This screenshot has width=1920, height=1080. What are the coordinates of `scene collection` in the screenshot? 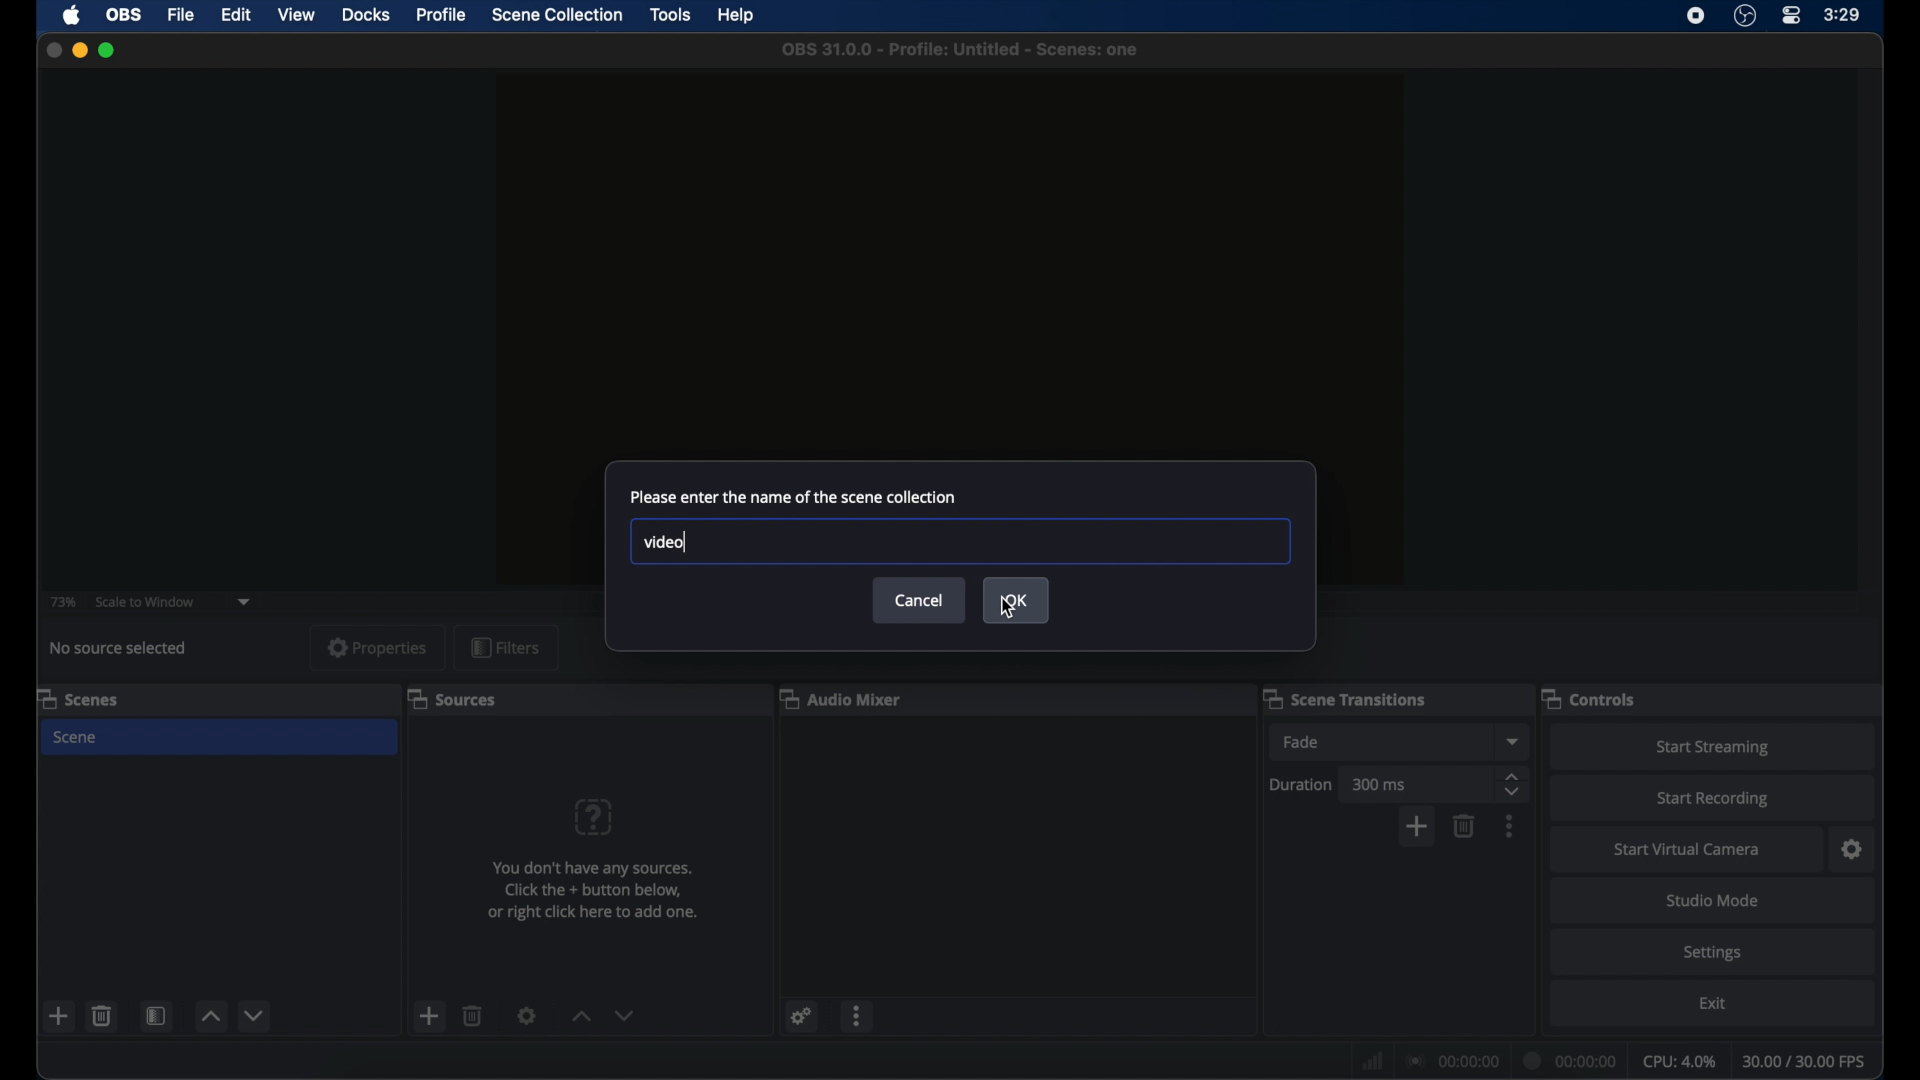 It's located at (558, 15).